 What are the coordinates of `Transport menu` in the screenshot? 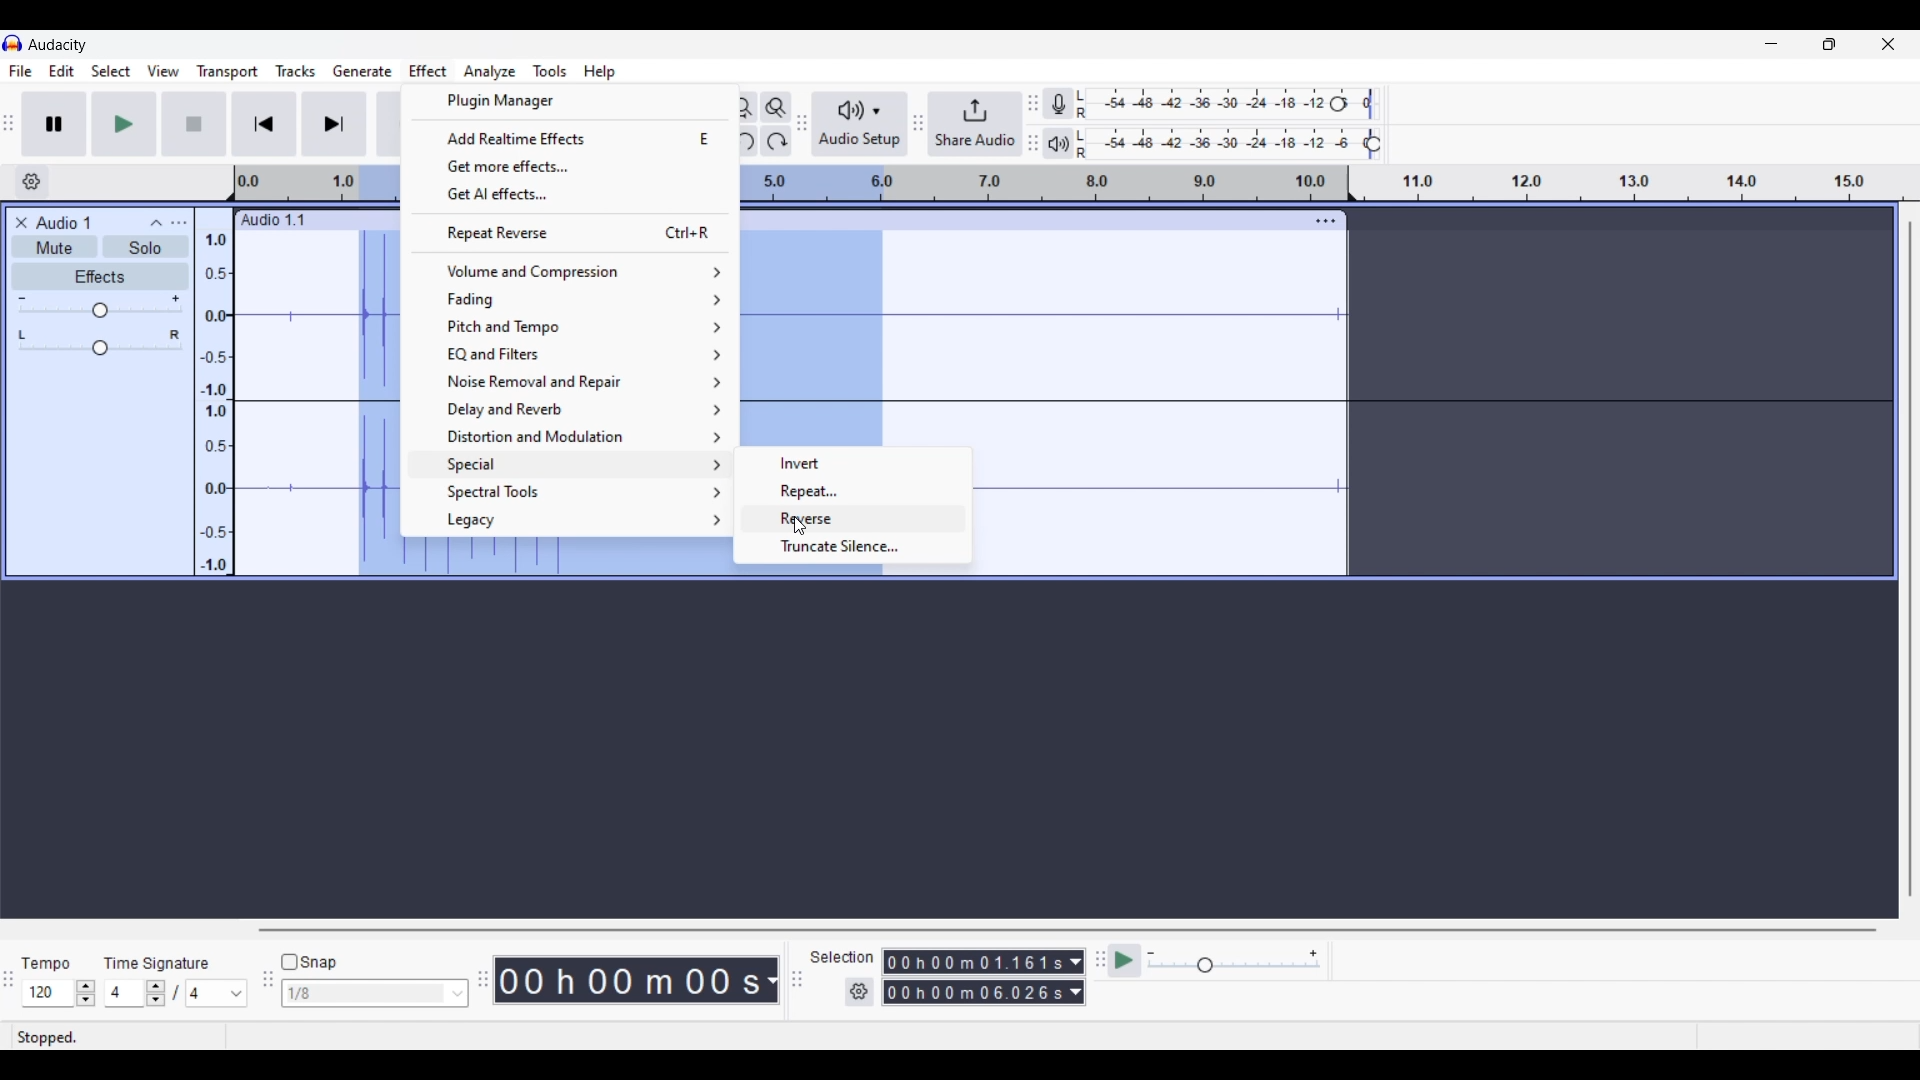 It's located at (228, 71).